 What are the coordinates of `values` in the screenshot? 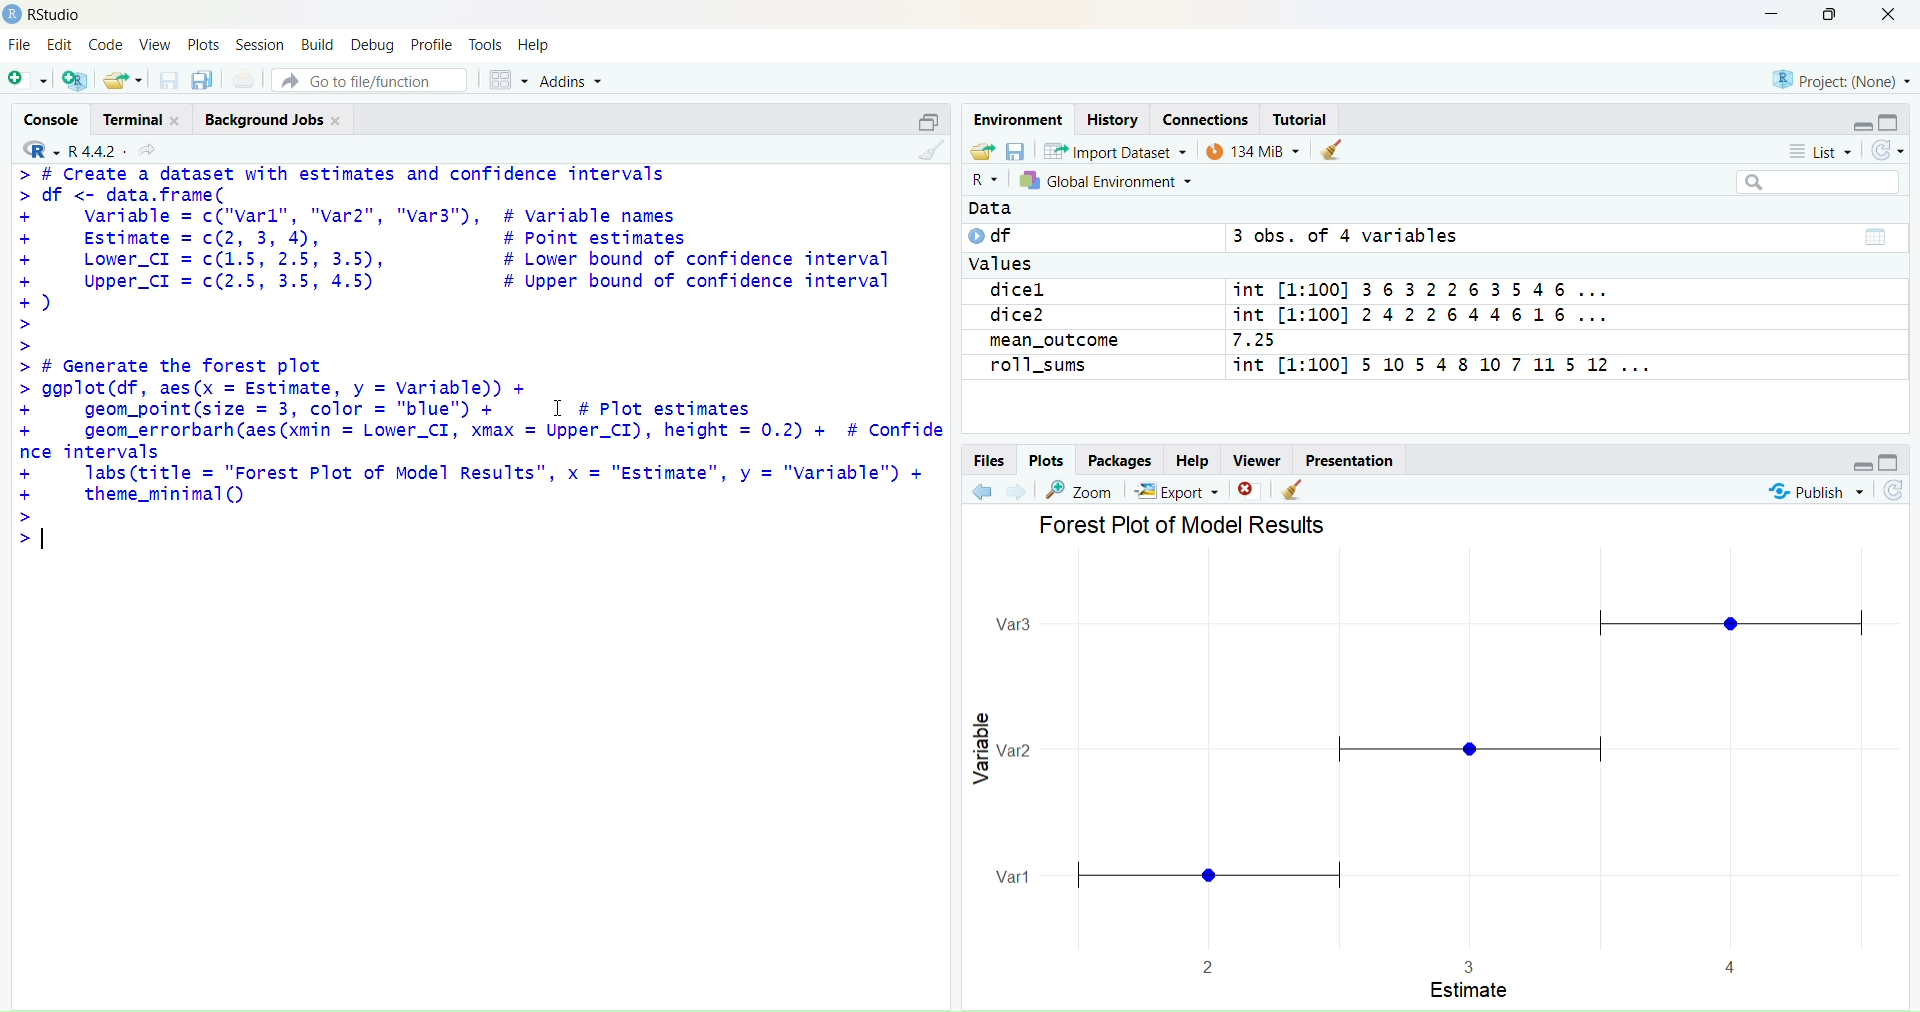 It's located at (1006, 265).